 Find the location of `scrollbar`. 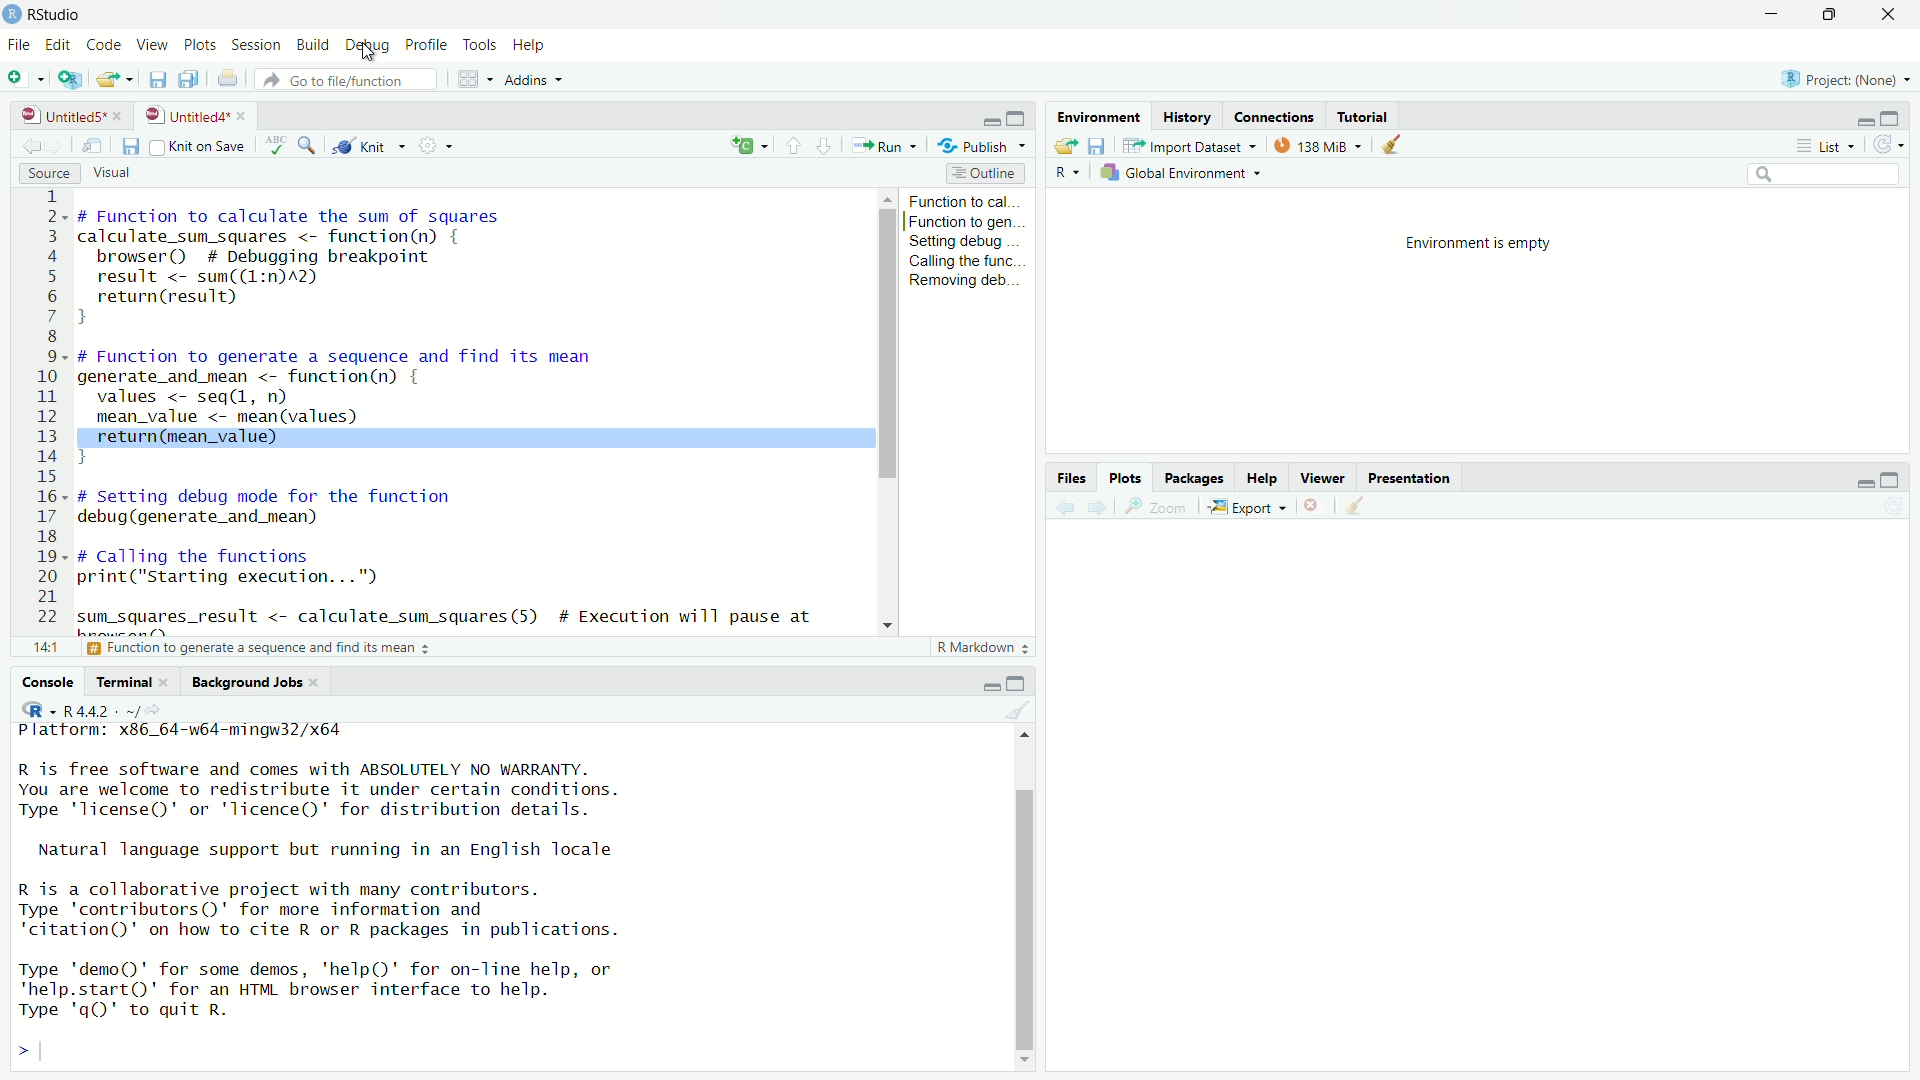

scrollbar is located at coordinates (886, 409).